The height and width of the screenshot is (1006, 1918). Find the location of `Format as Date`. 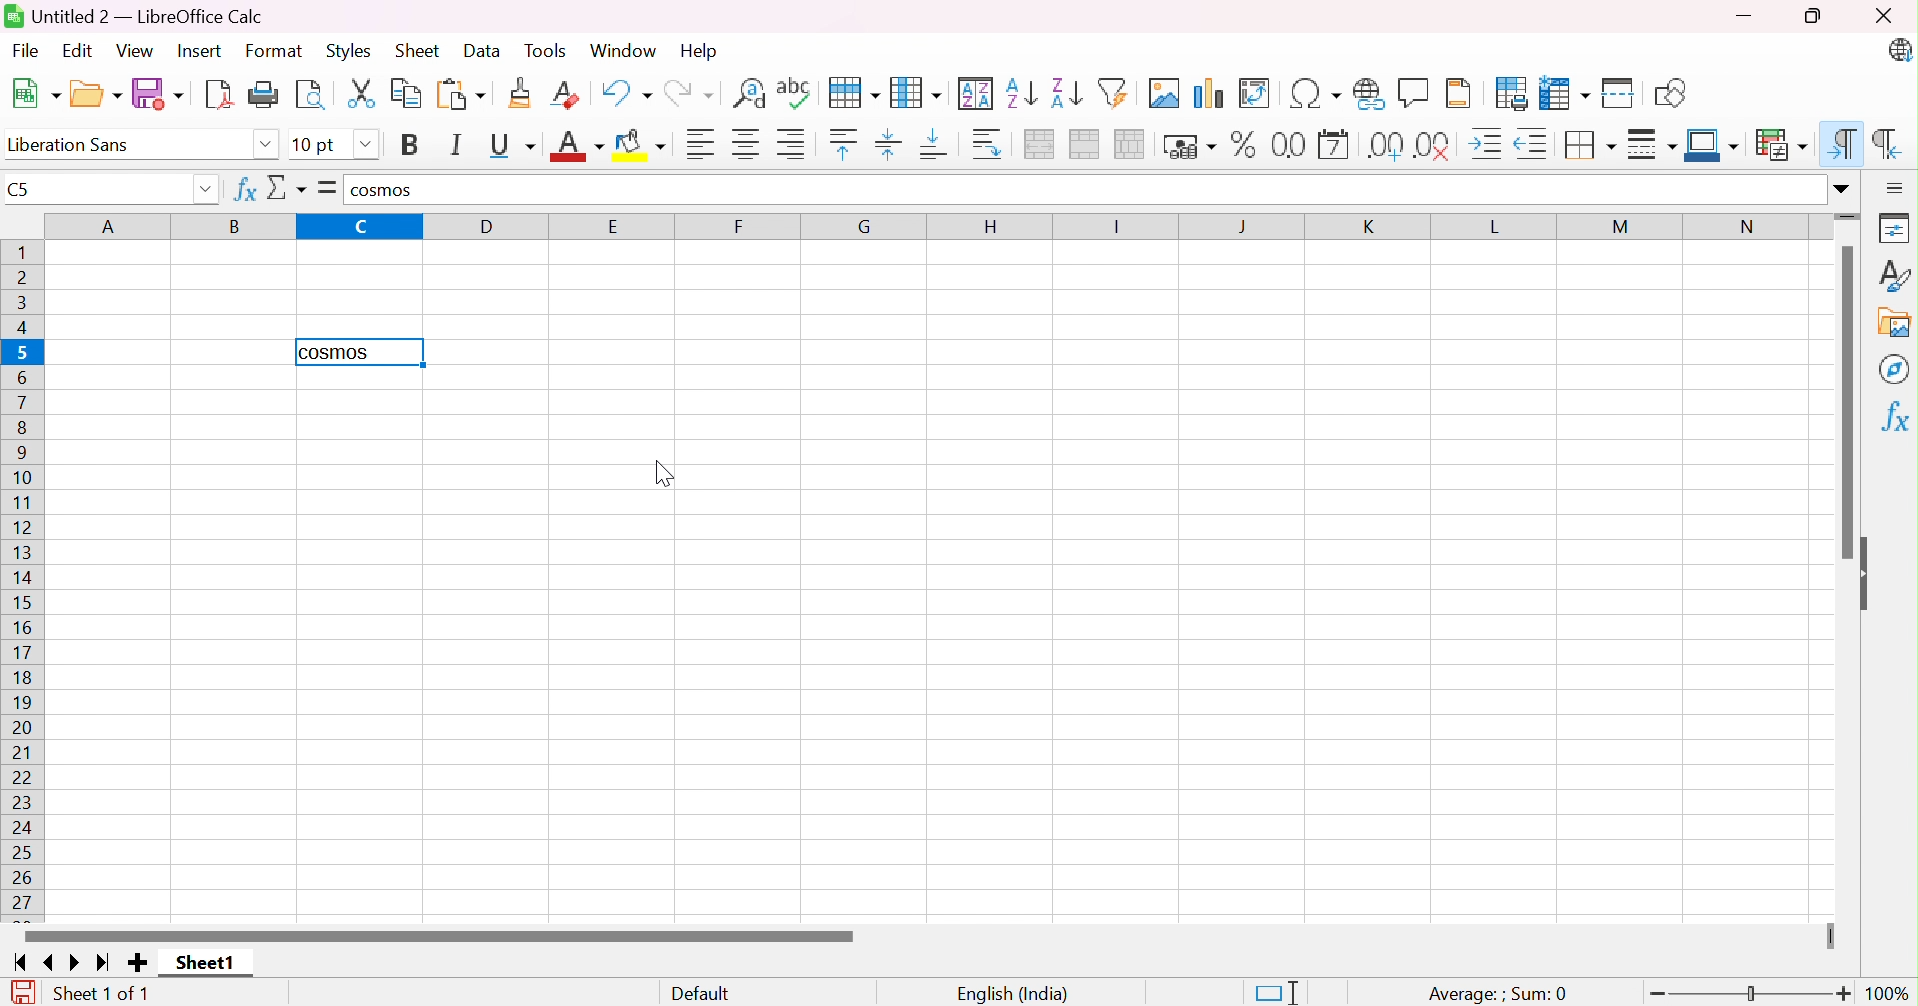

Format as Date is located at coordinates (1335, 144).